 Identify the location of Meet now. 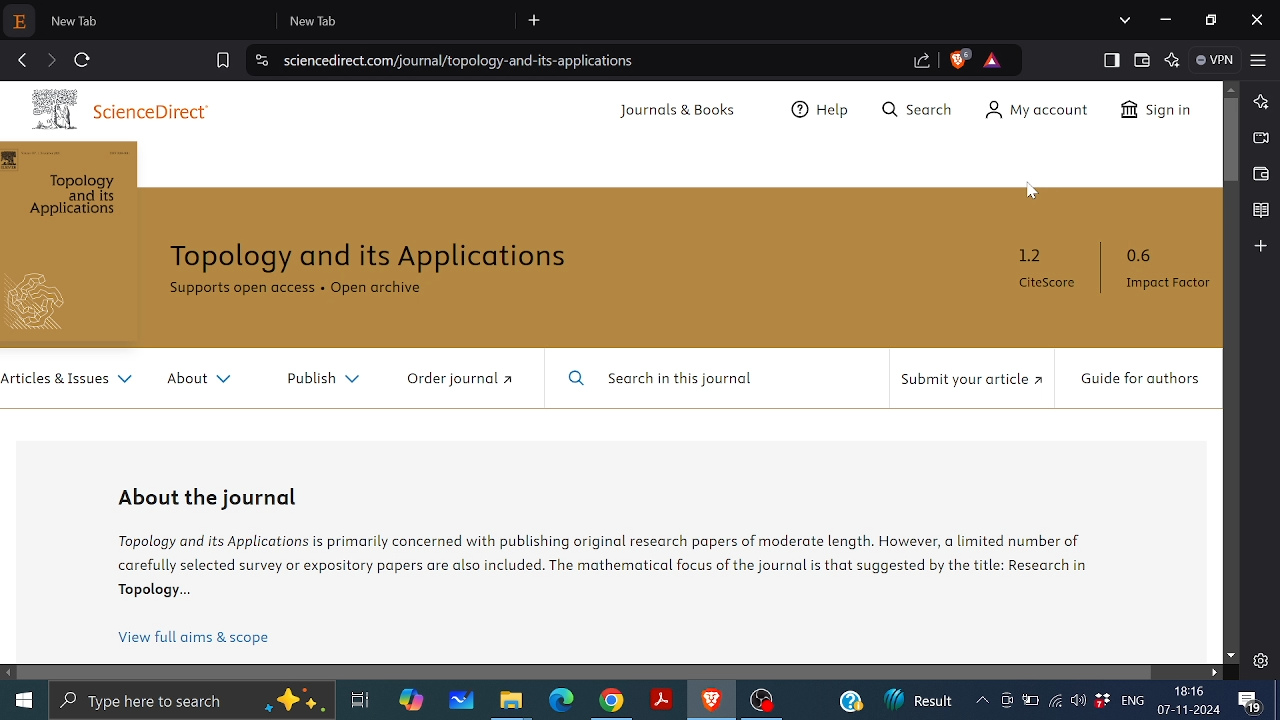
(1006, 704).